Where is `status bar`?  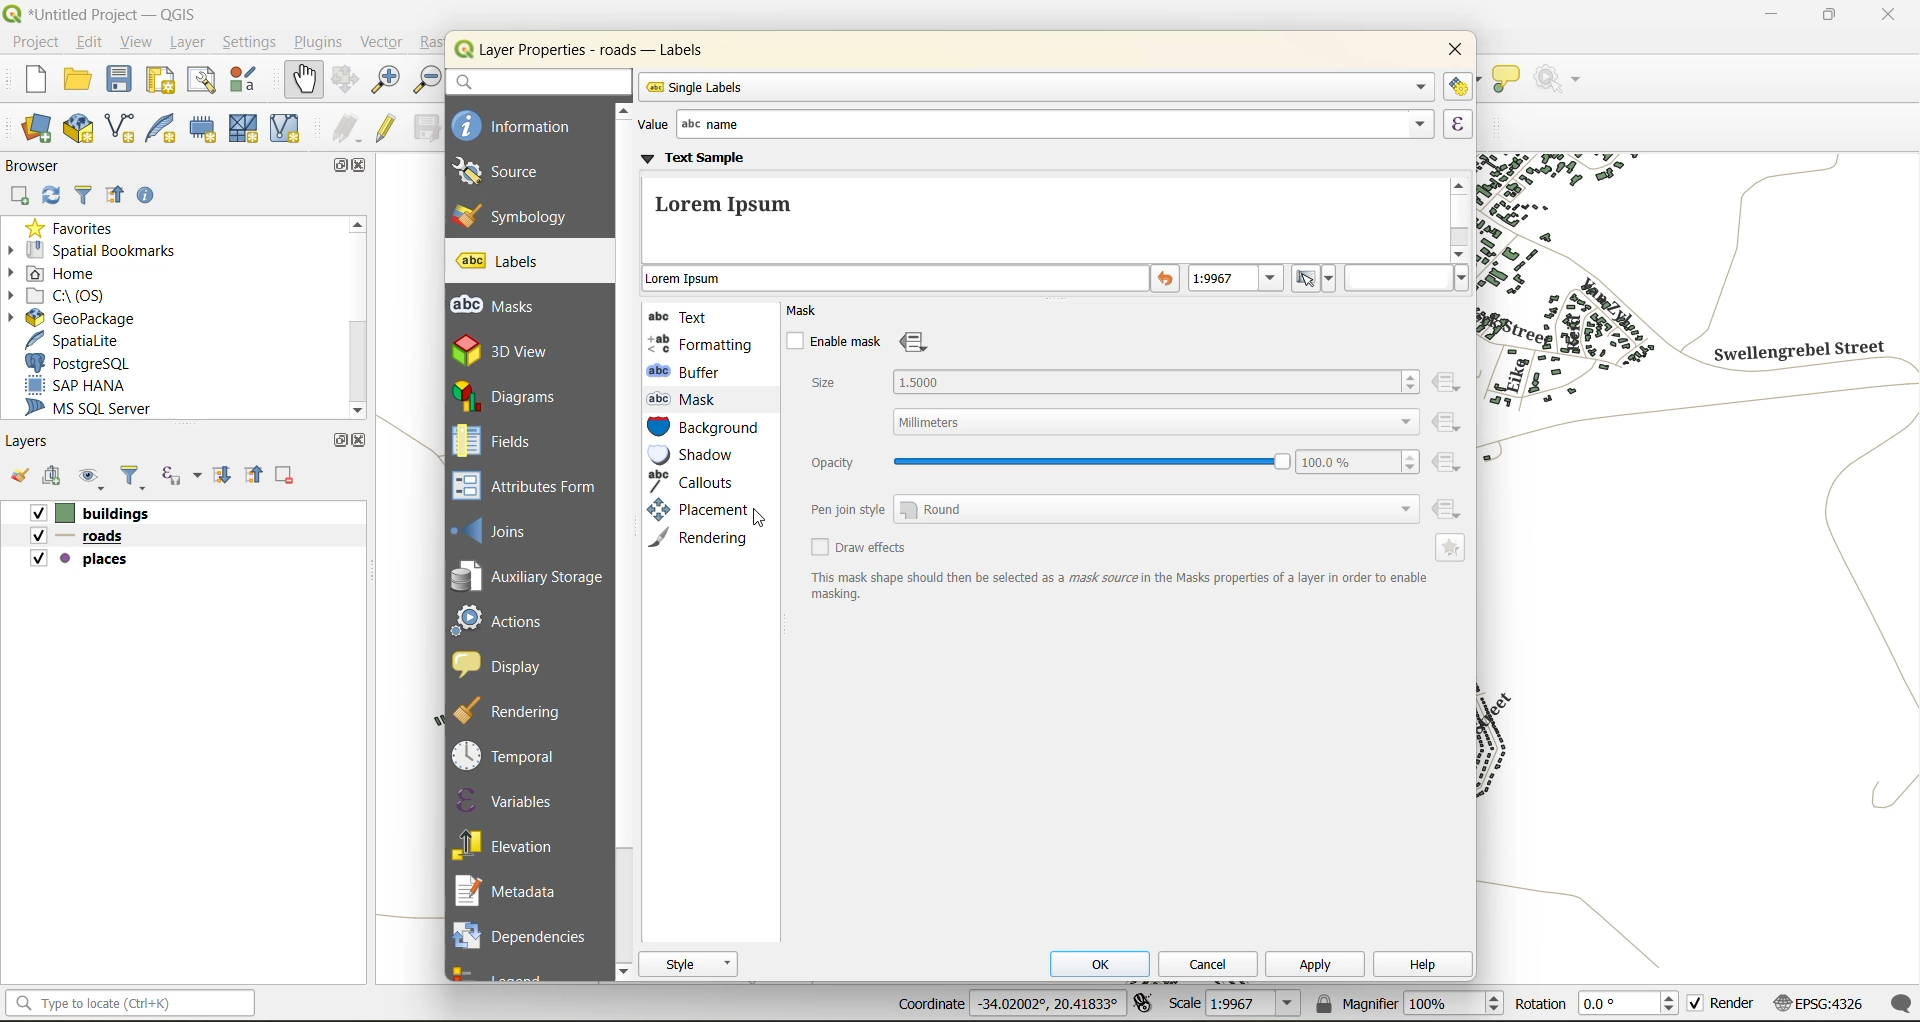 status bar is located at coordinates (133, 1005).